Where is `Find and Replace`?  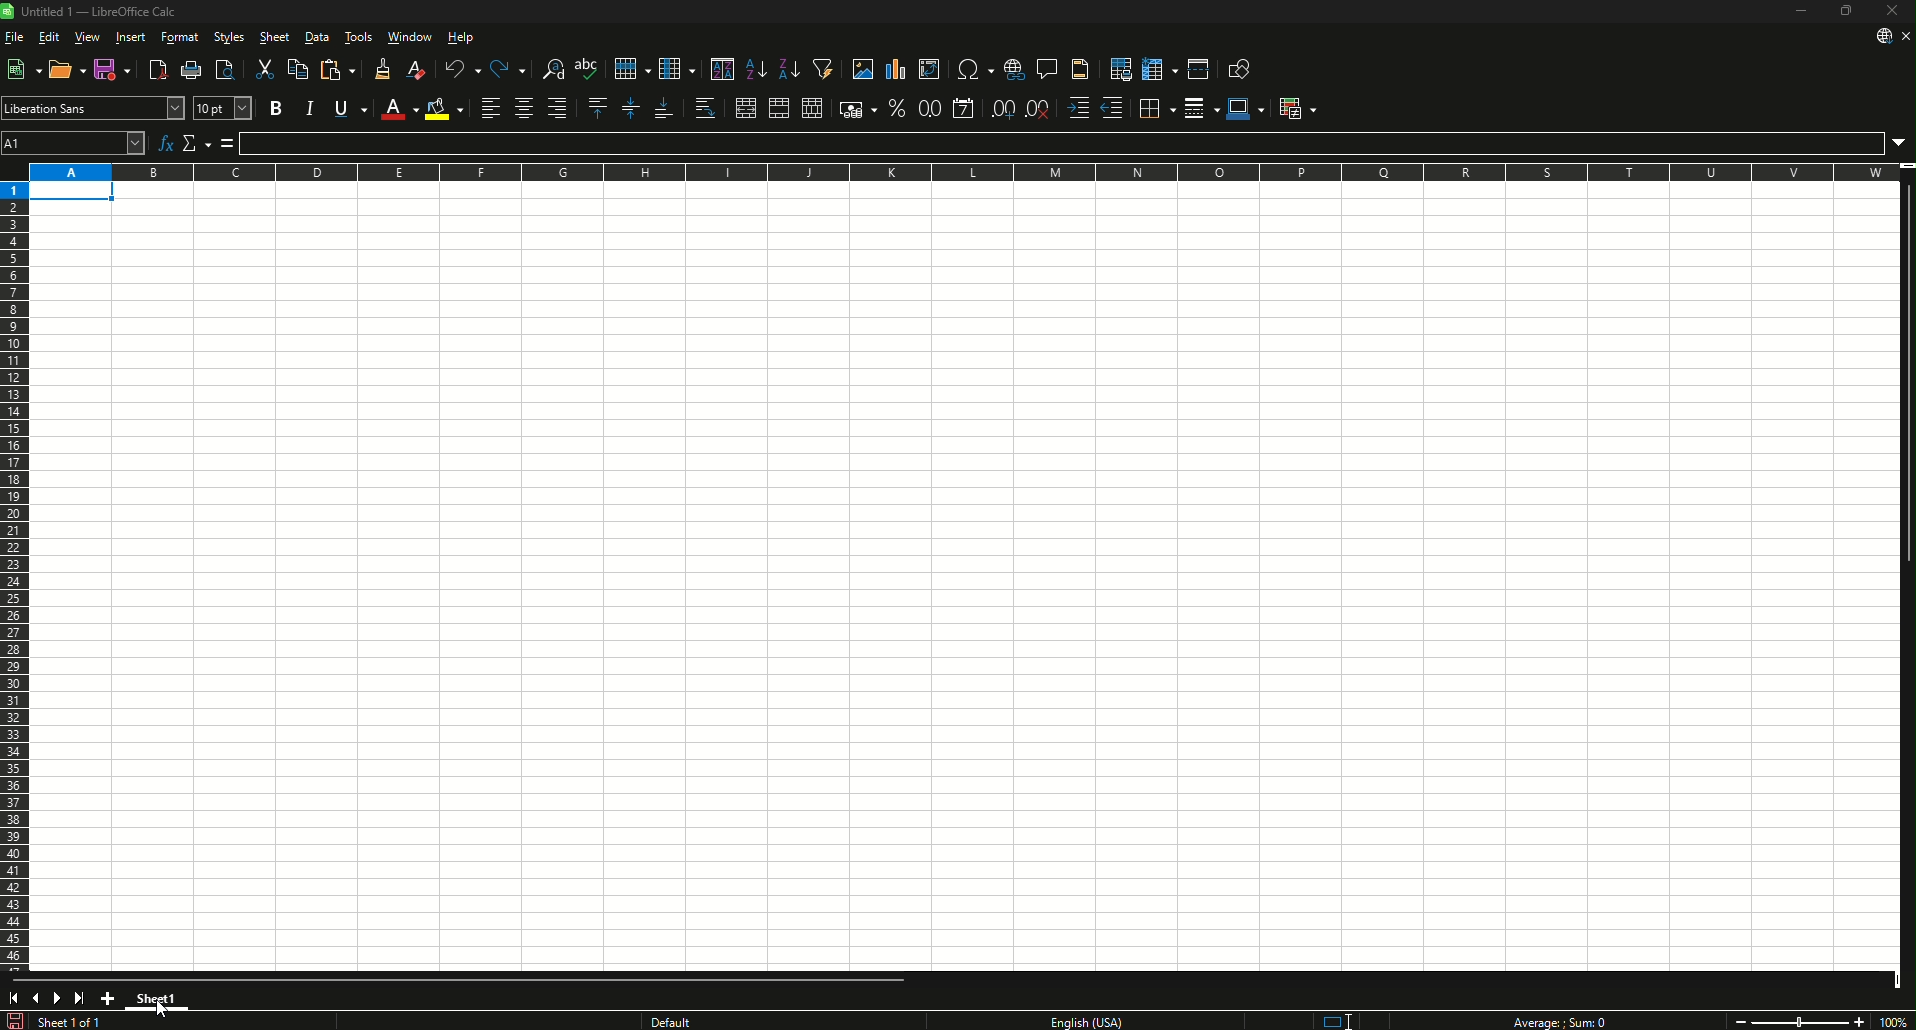 Find and Replace is located at coordinates (552, 69).